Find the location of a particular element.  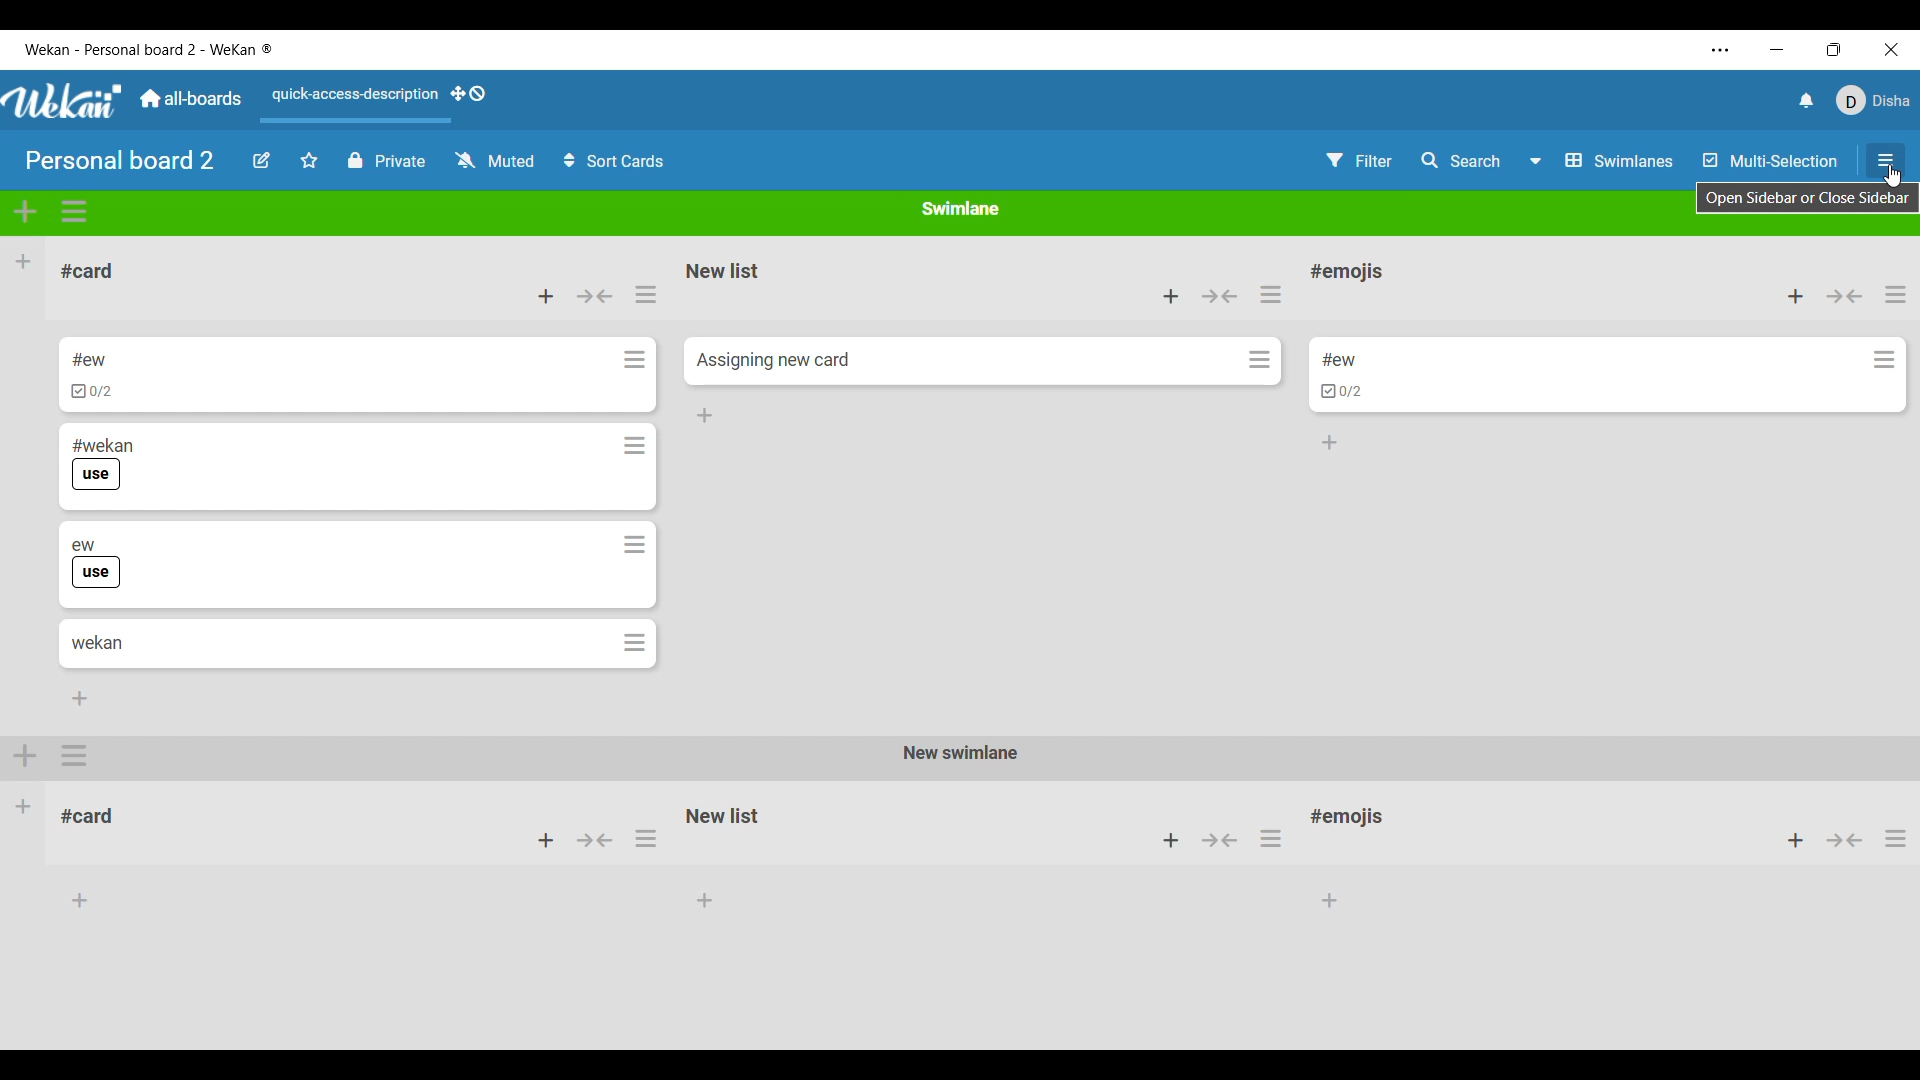

Add card to top of list is located at coordinates (1171, 296).